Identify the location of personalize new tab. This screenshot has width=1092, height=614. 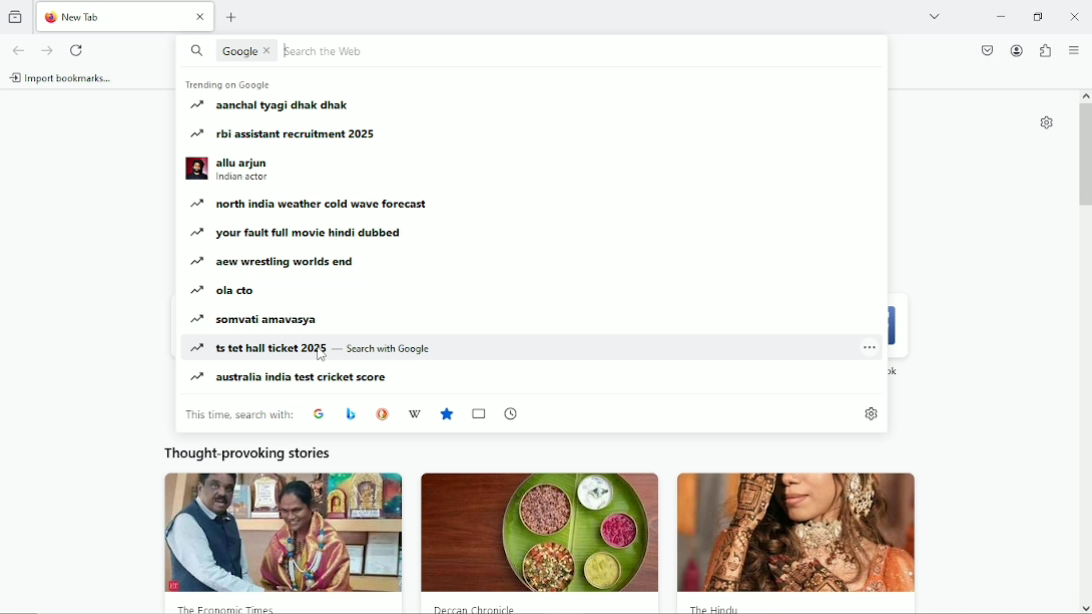
(1046, 122).